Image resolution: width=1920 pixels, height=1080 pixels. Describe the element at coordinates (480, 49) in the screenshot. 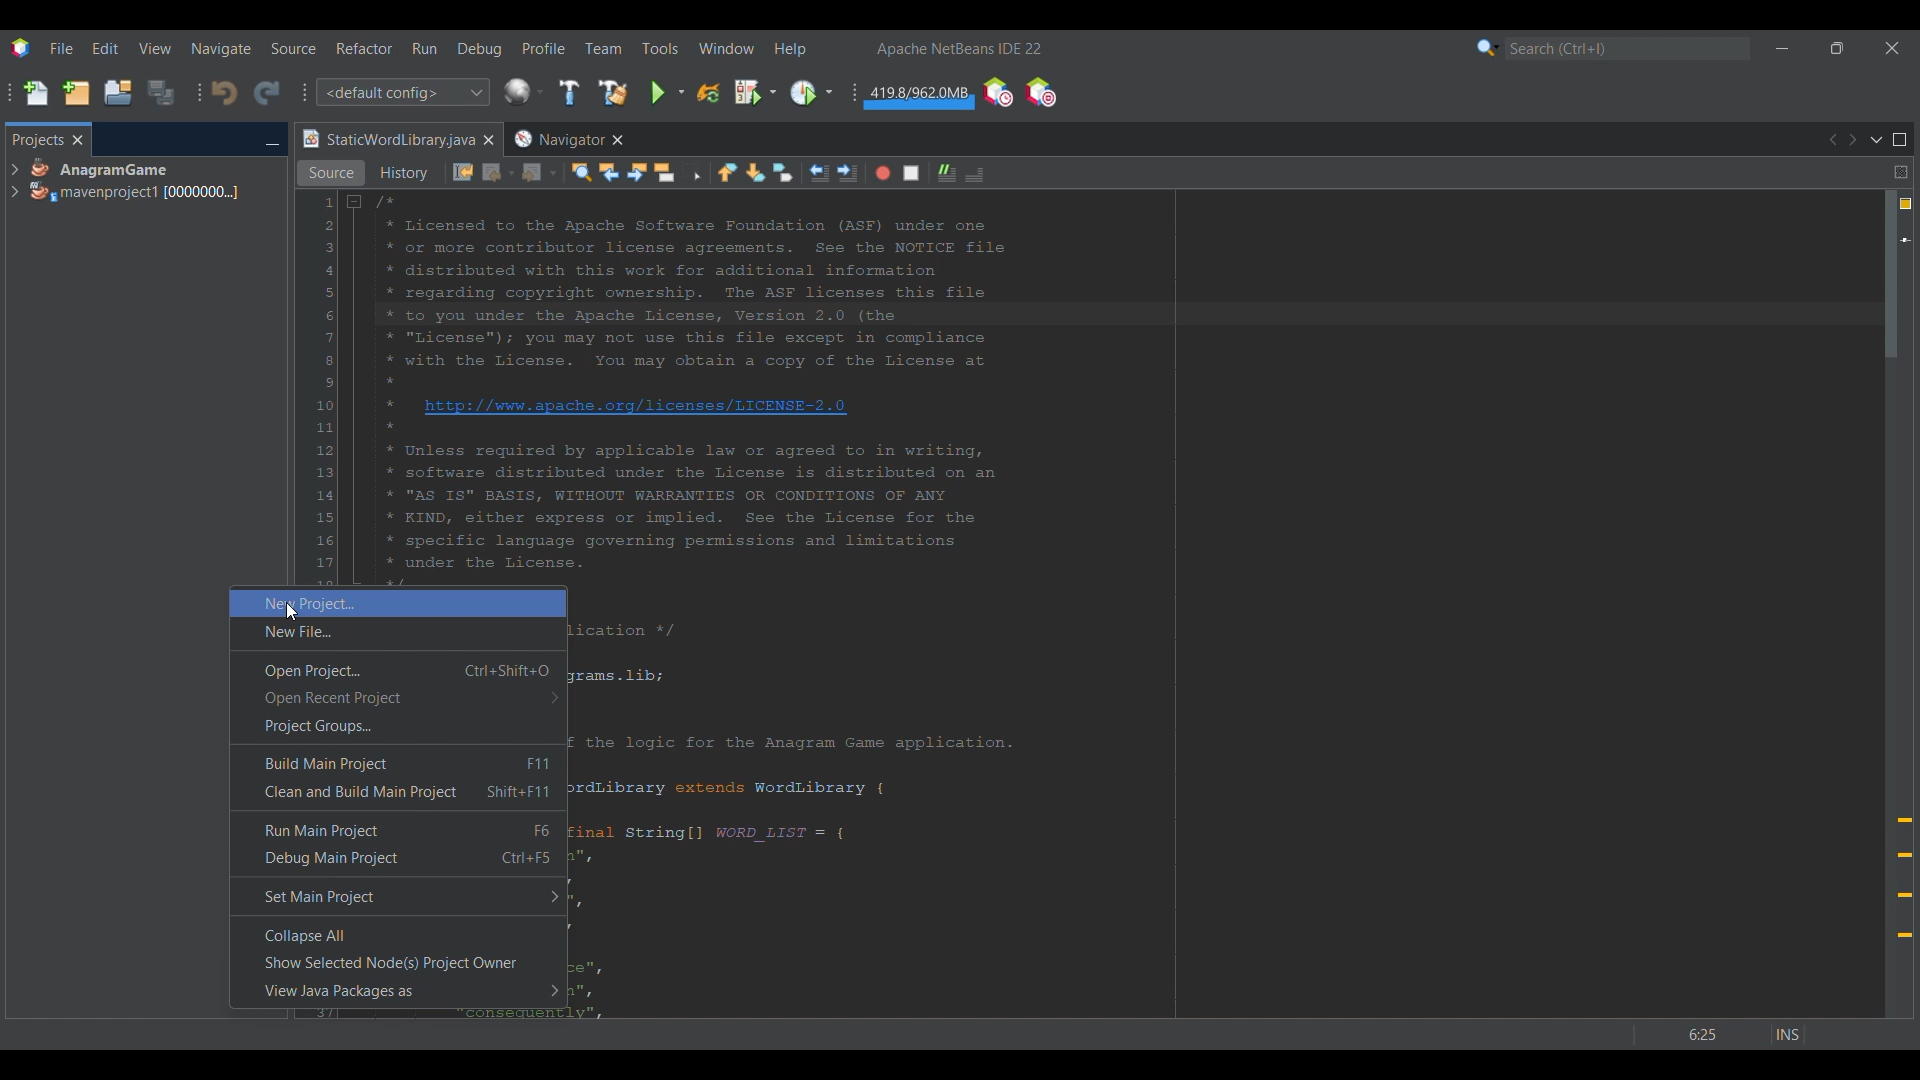

I see `Debug menu` at that location.